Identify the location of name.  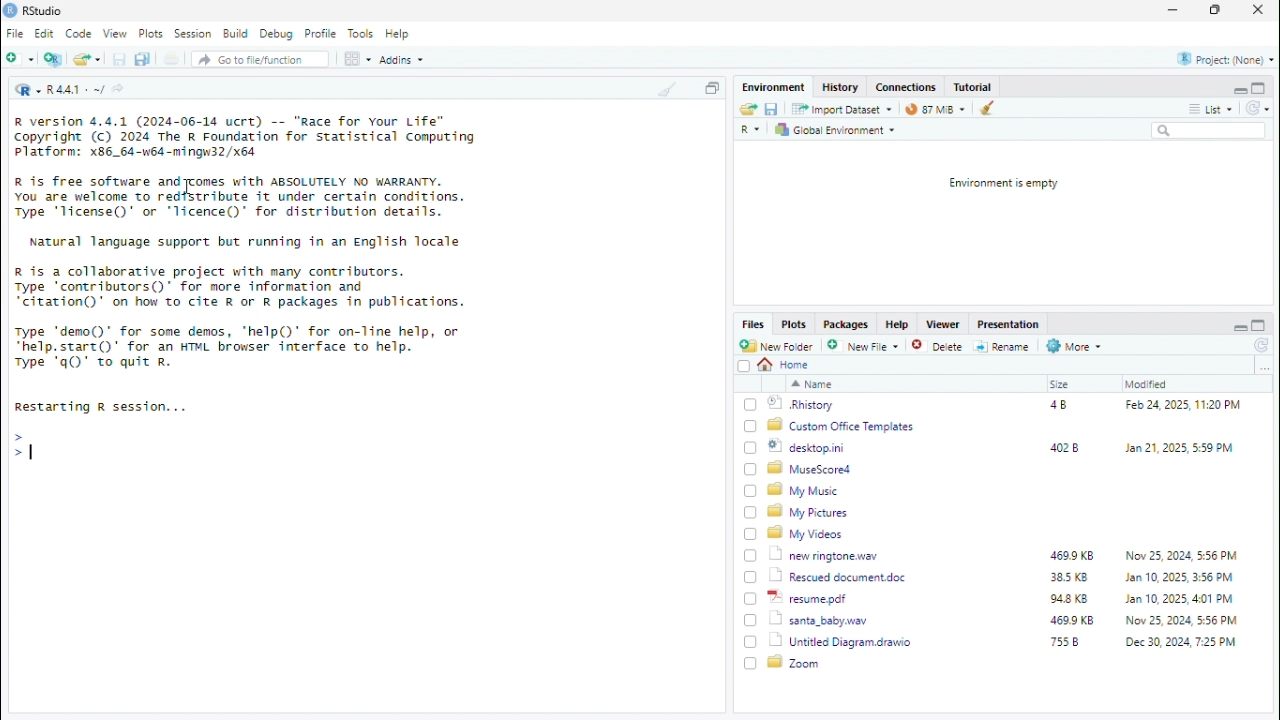
(812, 384).